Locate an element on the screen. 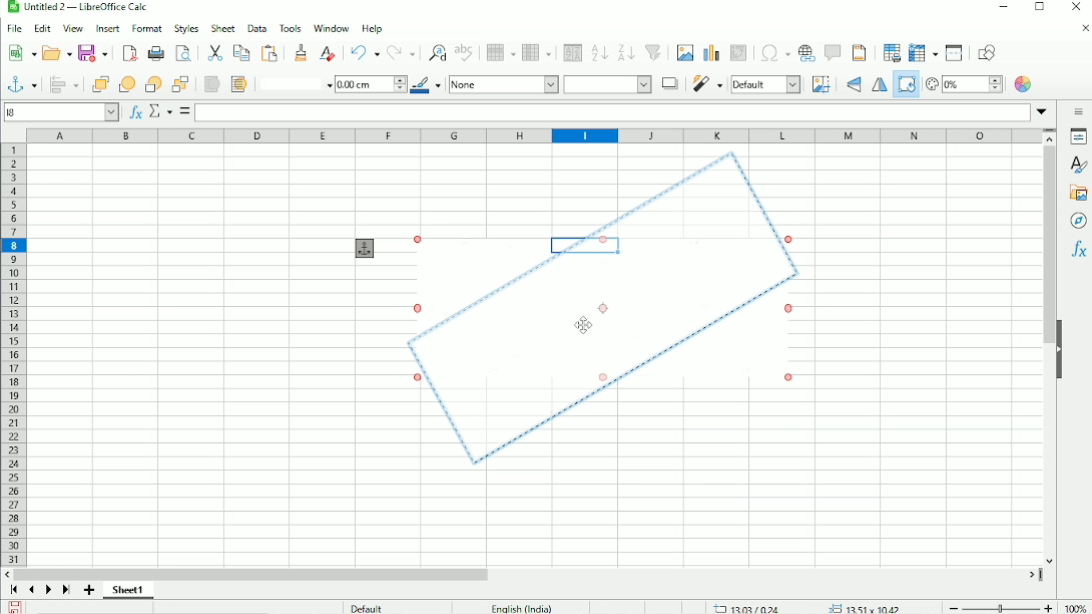 Image resolution: width=1092 pixels, height=614 pixels. View is located at coordinates (72, 28).